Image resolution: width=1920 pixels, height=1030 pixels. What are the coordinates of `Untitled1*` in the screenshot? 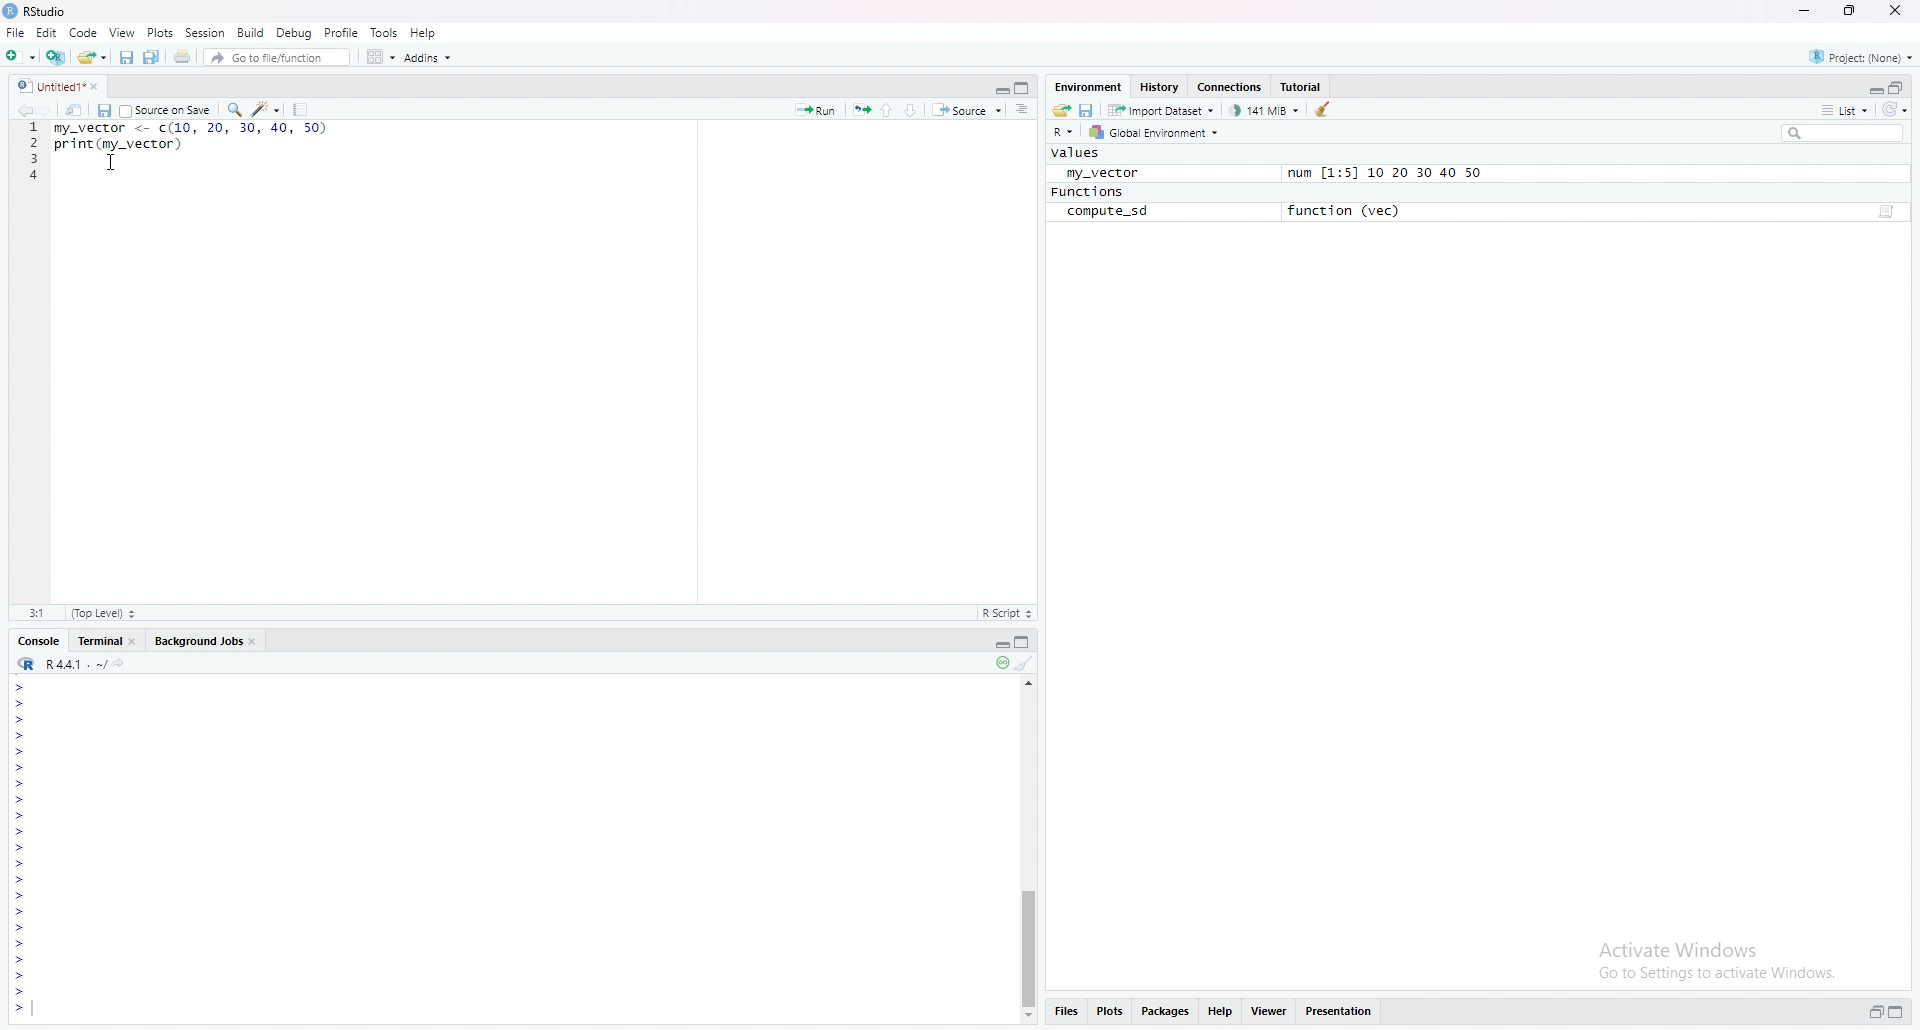 It's located at (62, 87).